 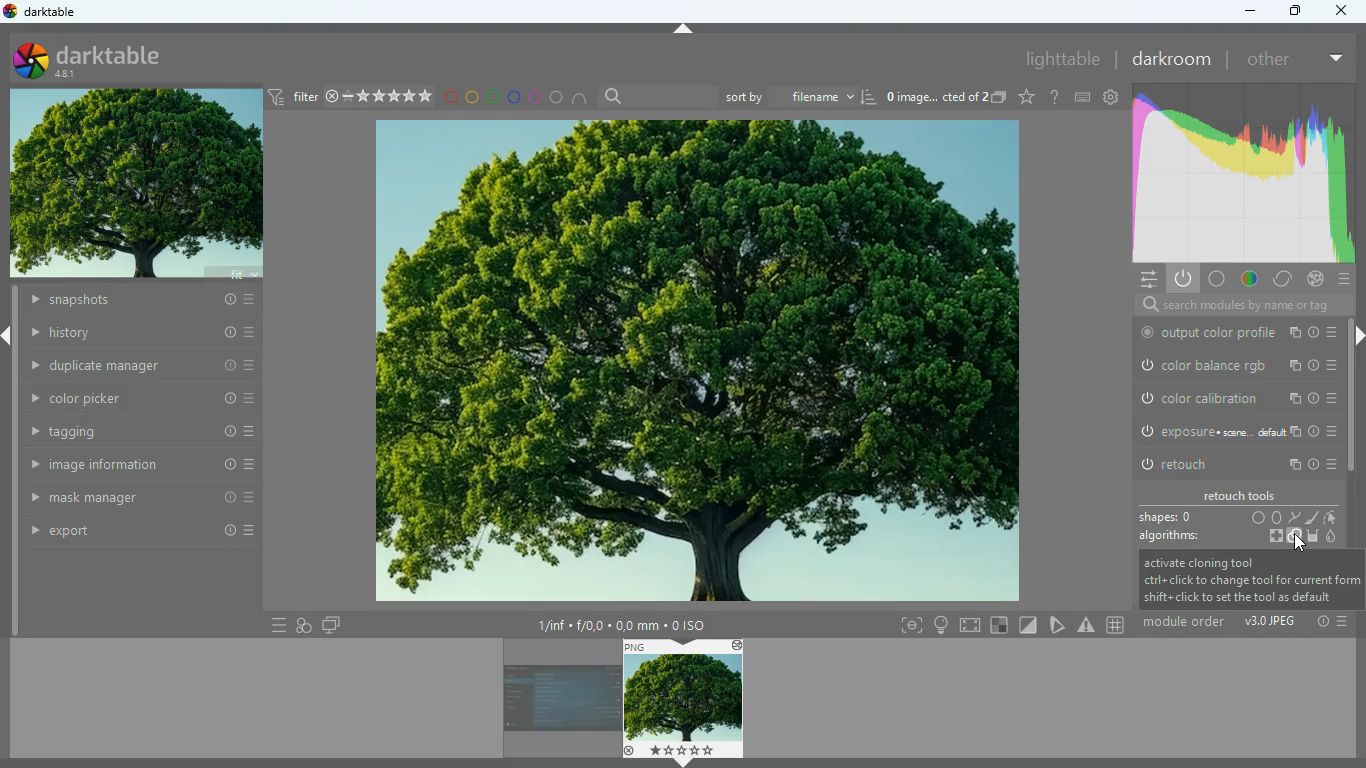 What do you see at coordinates (1250, 580) in the screenshot?
I see `description` at bounding box center [1250, 580].